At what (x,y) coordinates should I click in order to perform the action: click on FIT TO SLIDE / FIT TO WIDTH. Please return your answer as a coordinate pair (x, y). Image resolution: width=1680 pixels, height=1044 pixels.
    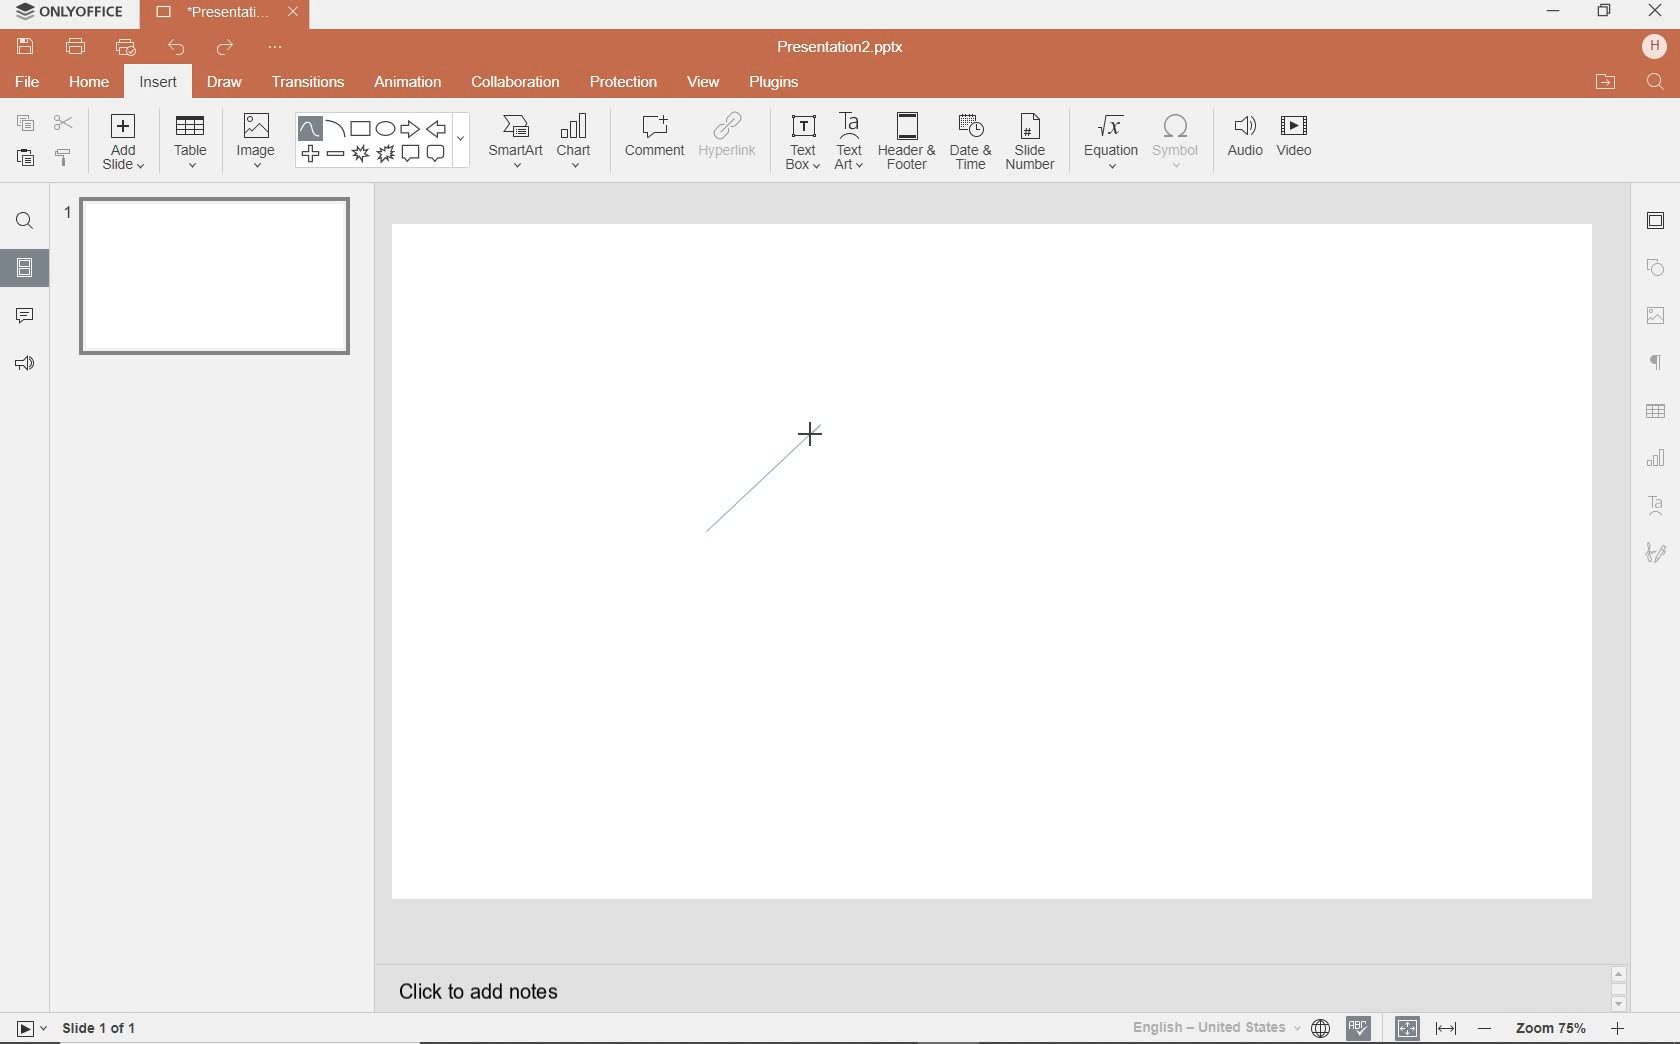
    Looking at the image, I should click on (1426, 1026).